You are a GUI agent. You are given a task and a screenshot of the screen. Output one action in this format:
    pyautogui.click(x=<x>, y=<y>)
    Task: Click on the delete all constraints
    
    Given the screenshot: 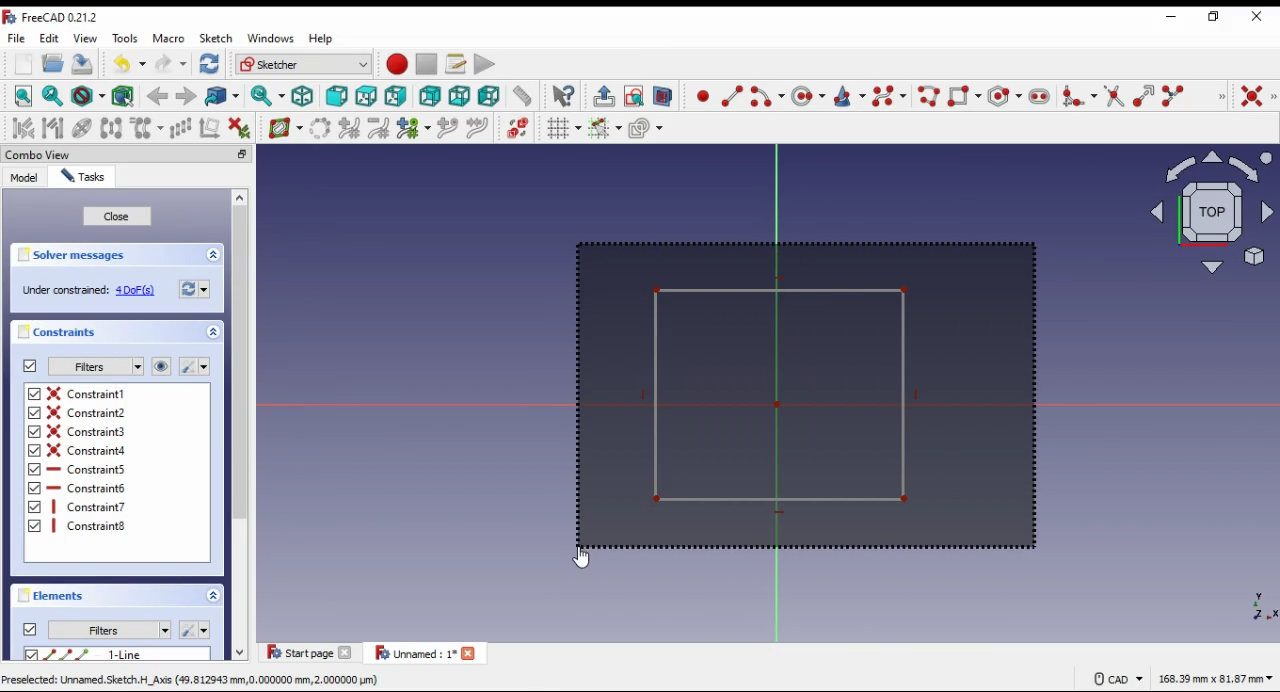 What is the action you would take?
    pyautogui.click(x=239, y=129)
    